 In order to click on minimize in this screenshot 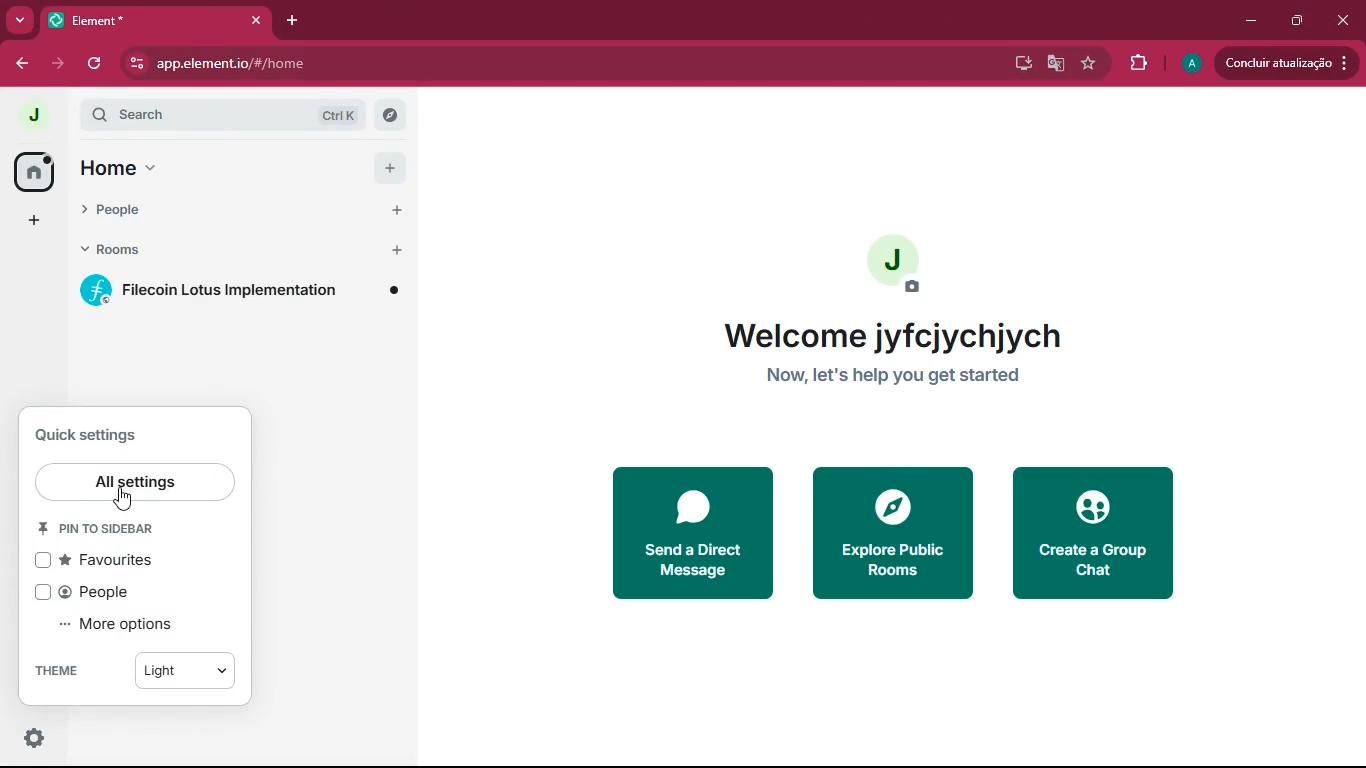, I will do `click(1251, 21)`.